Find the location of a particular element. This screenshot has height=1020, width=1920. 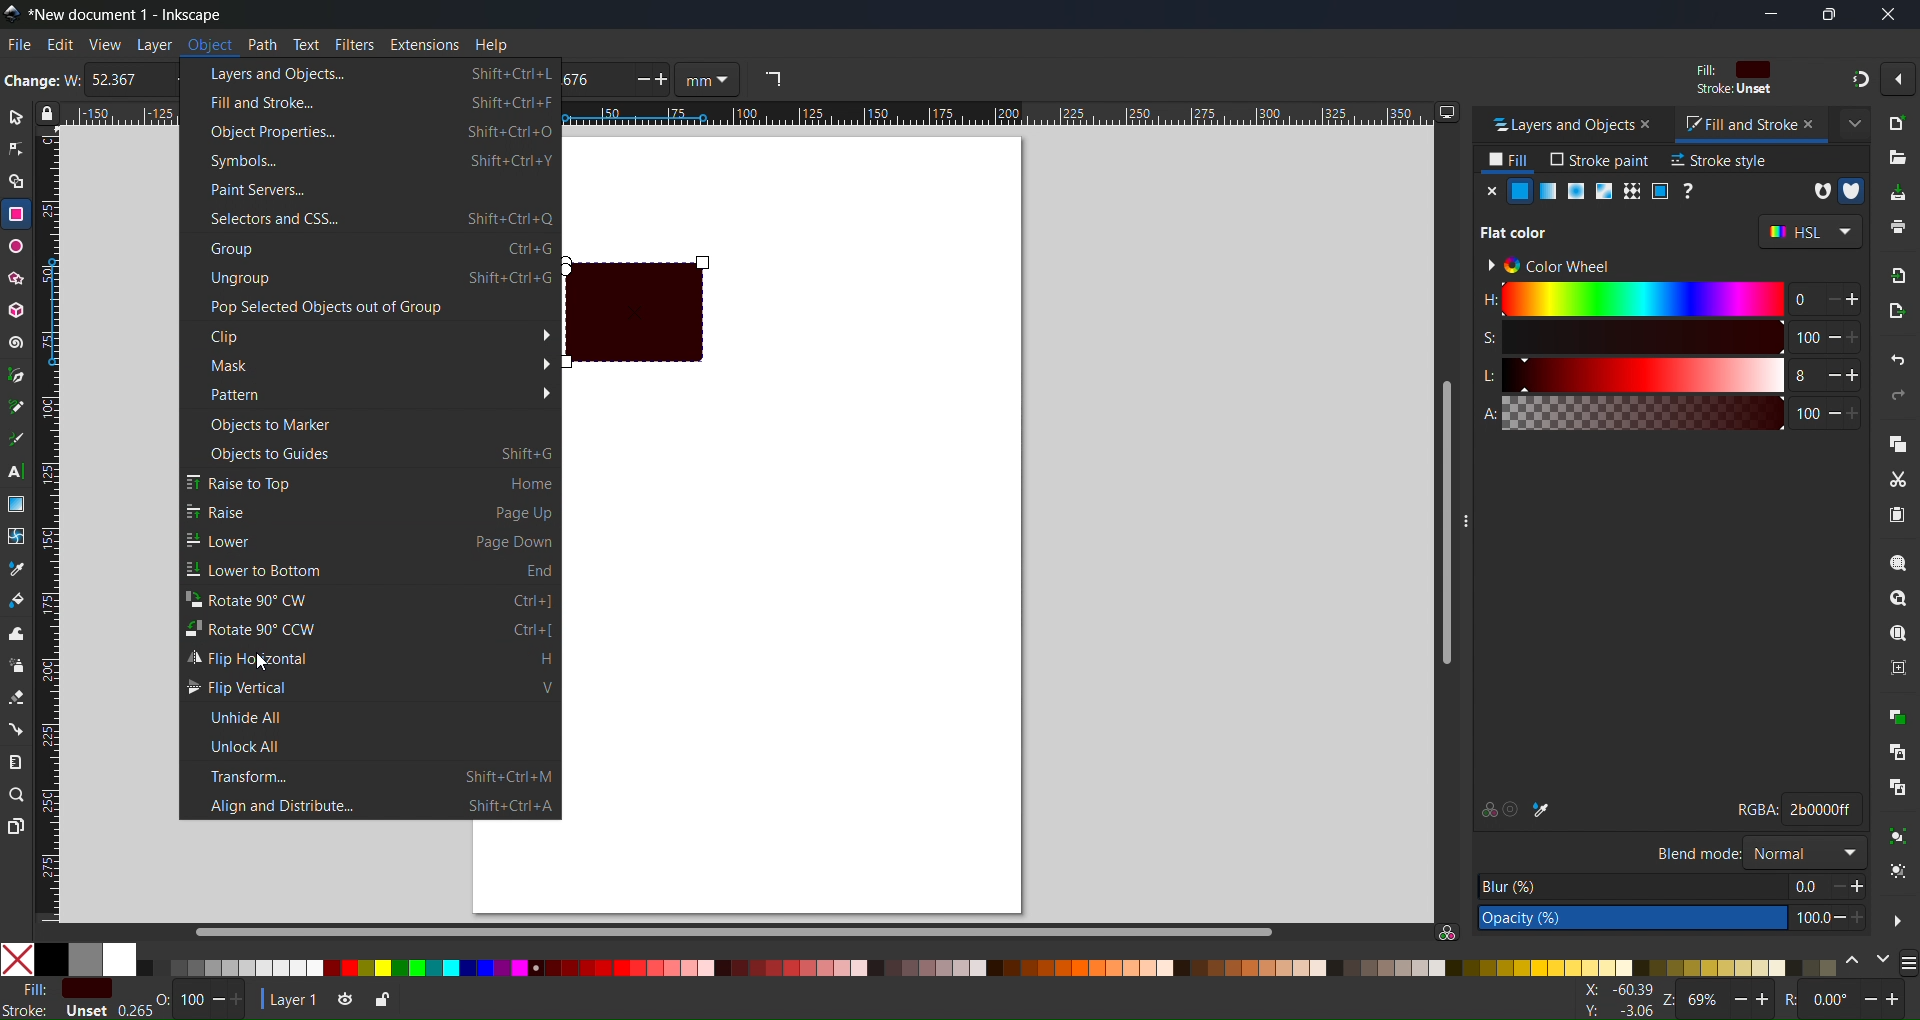

decrease alpha is located at coordinates (1834, 411).